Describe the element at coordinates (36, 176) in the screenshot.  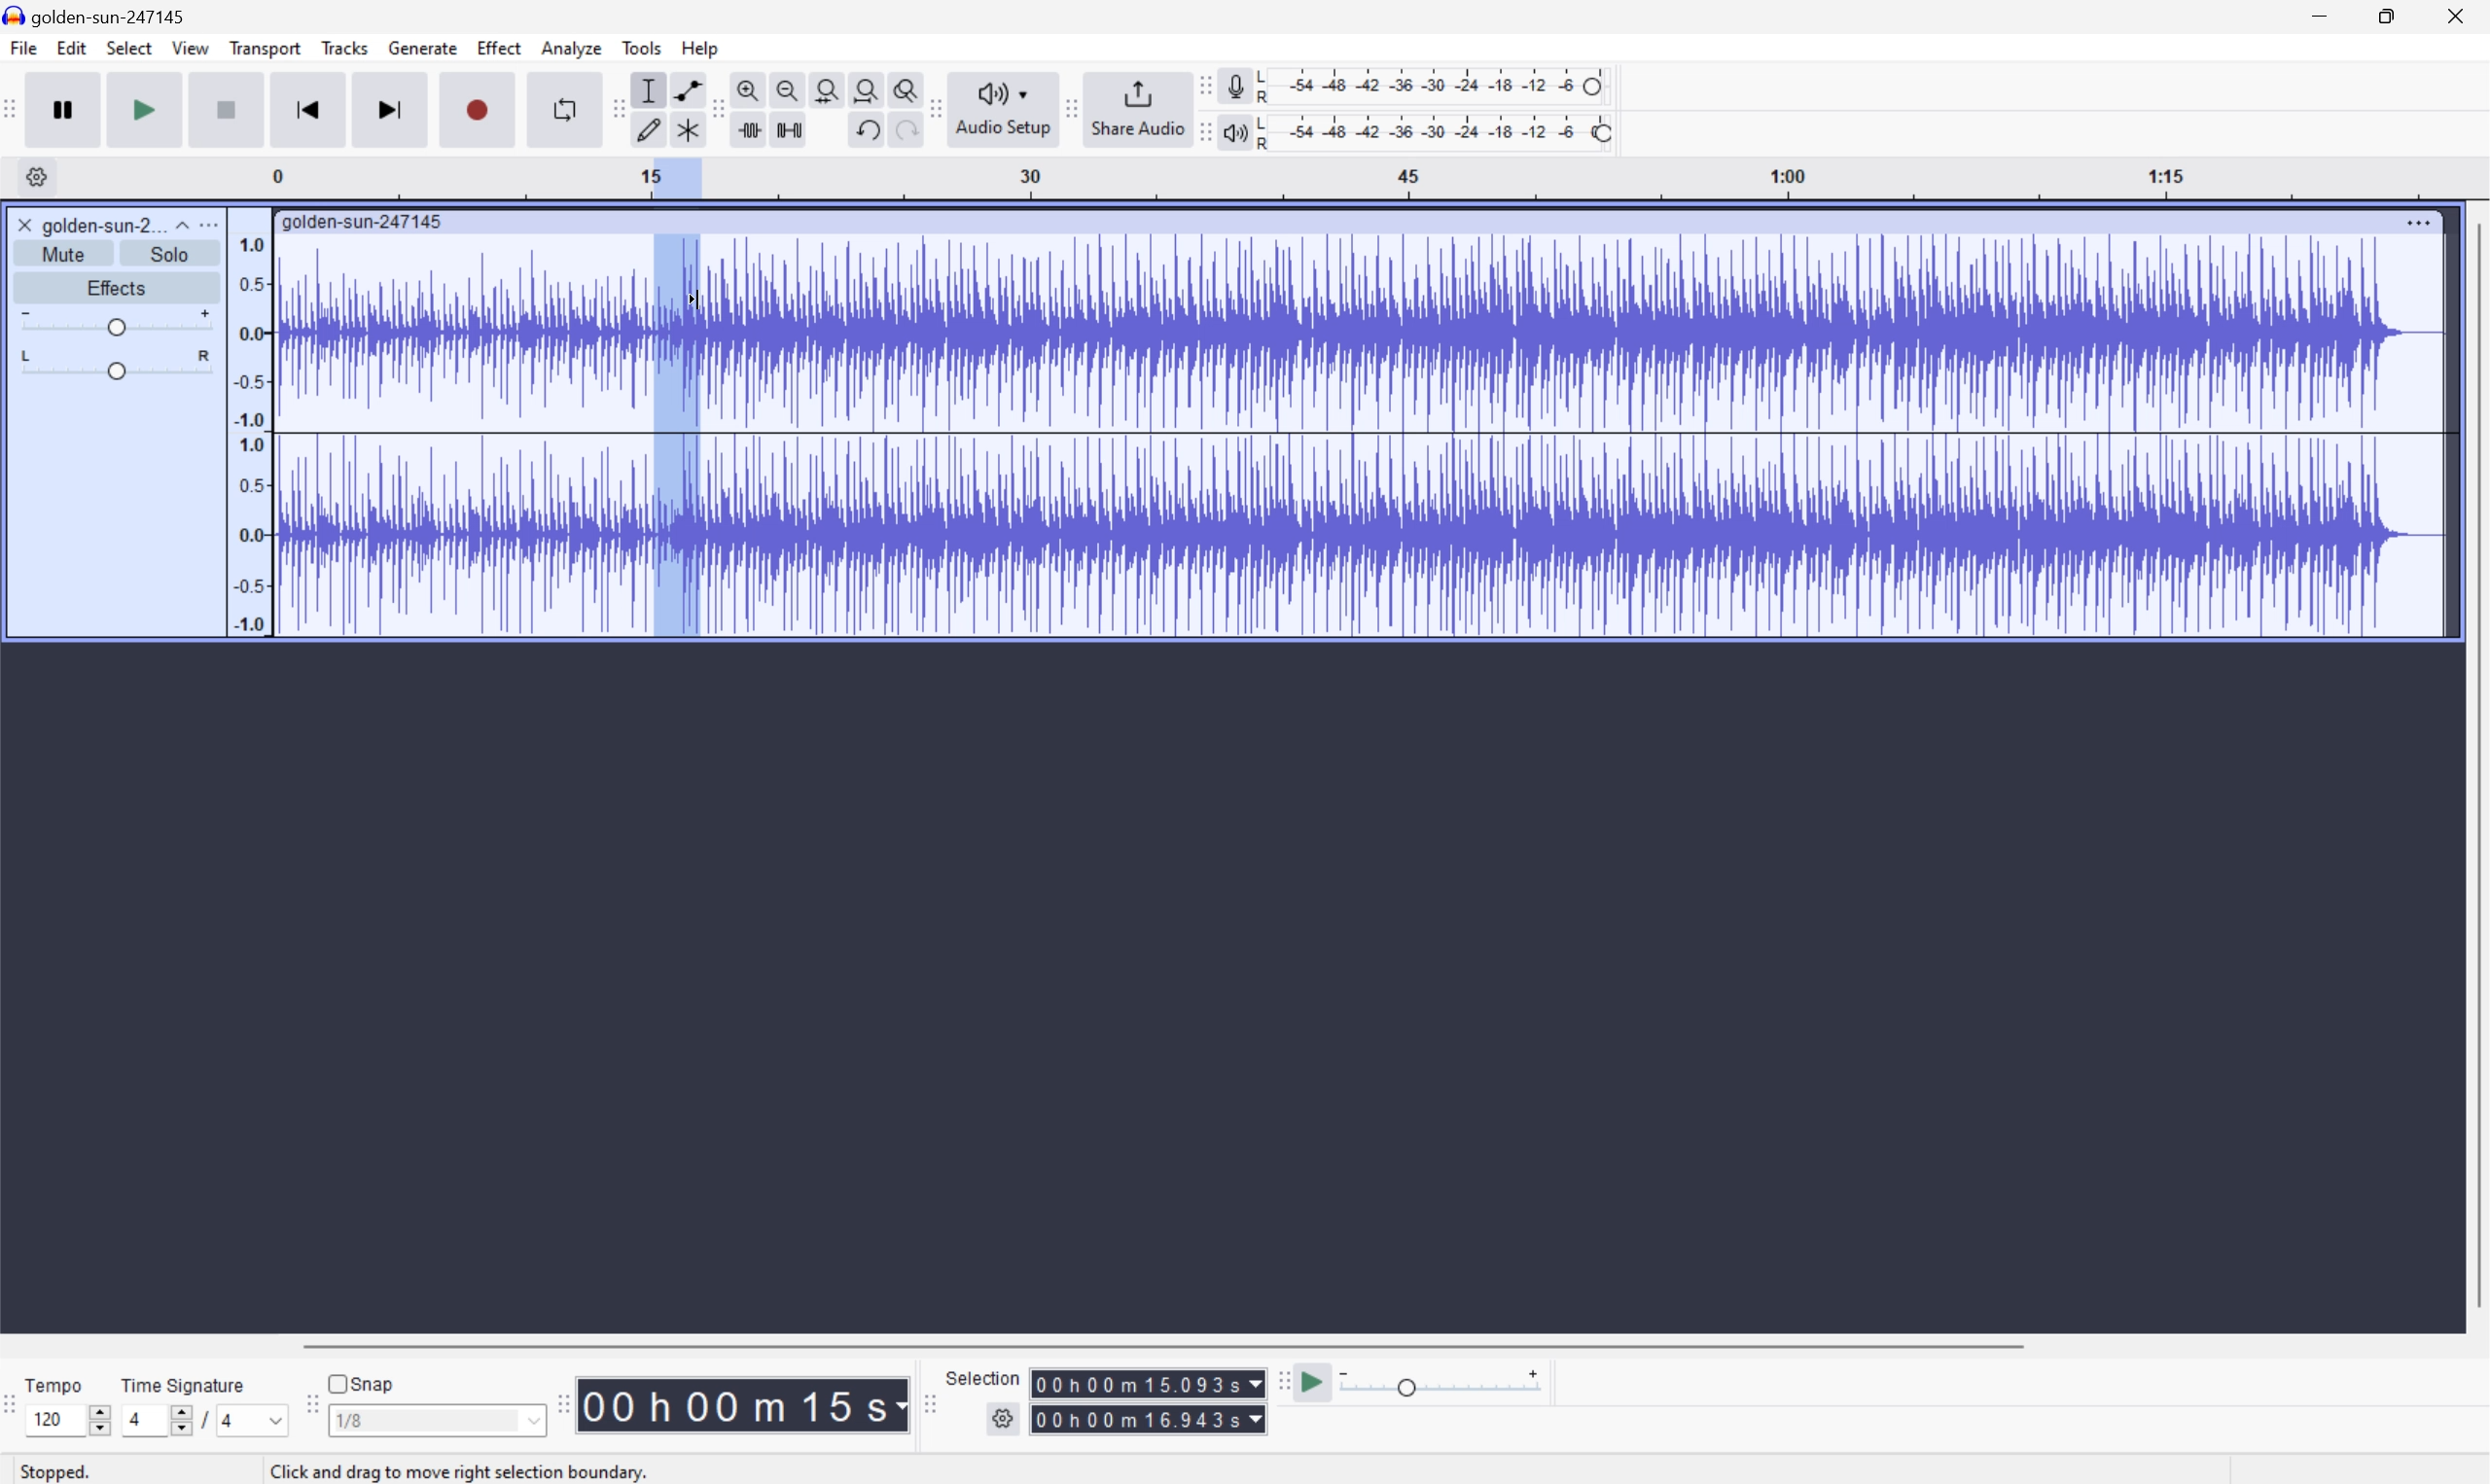
I see `settings` at that location.